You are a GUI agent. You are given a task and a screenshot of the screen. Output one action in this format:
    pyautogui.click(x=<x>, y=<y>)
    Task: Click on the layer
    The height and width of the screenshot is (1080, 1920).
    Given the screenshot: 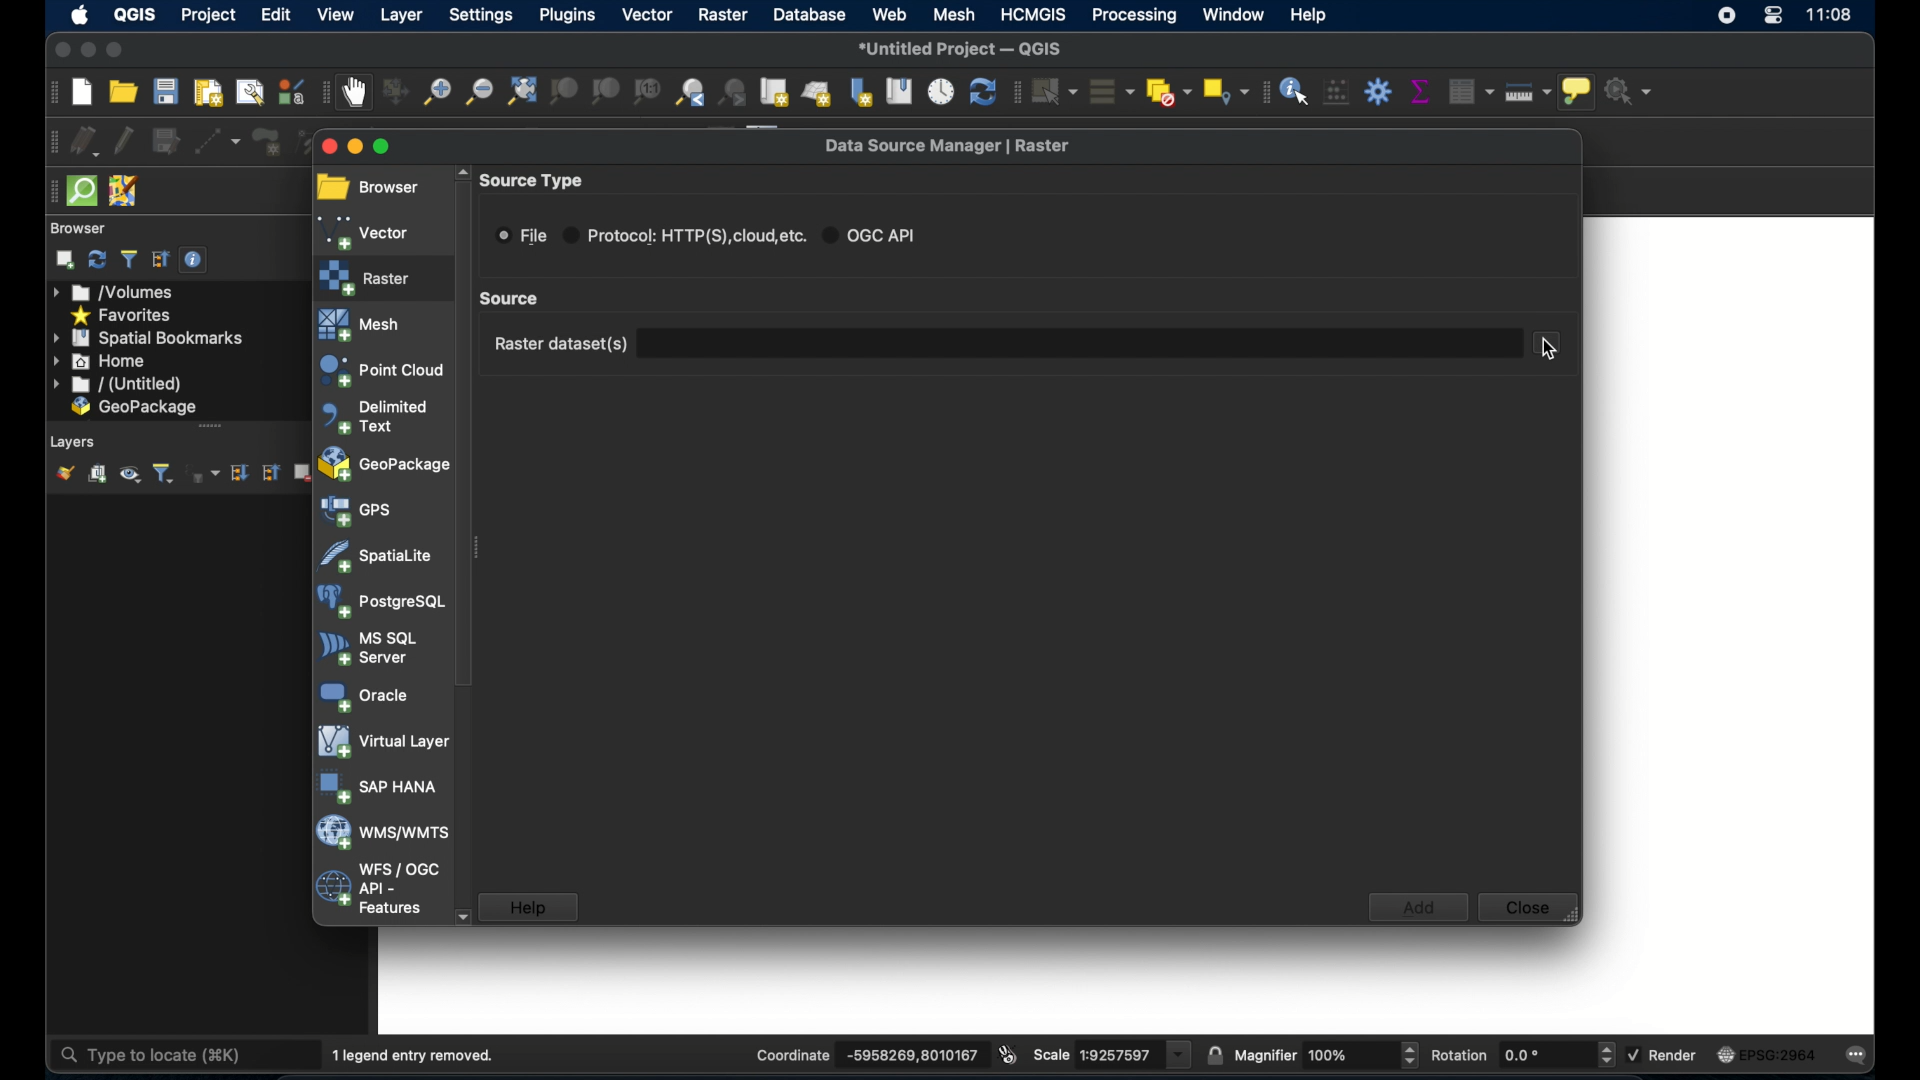 What is the action you would take?
    pyautogui.click(x=403, y=18)
    